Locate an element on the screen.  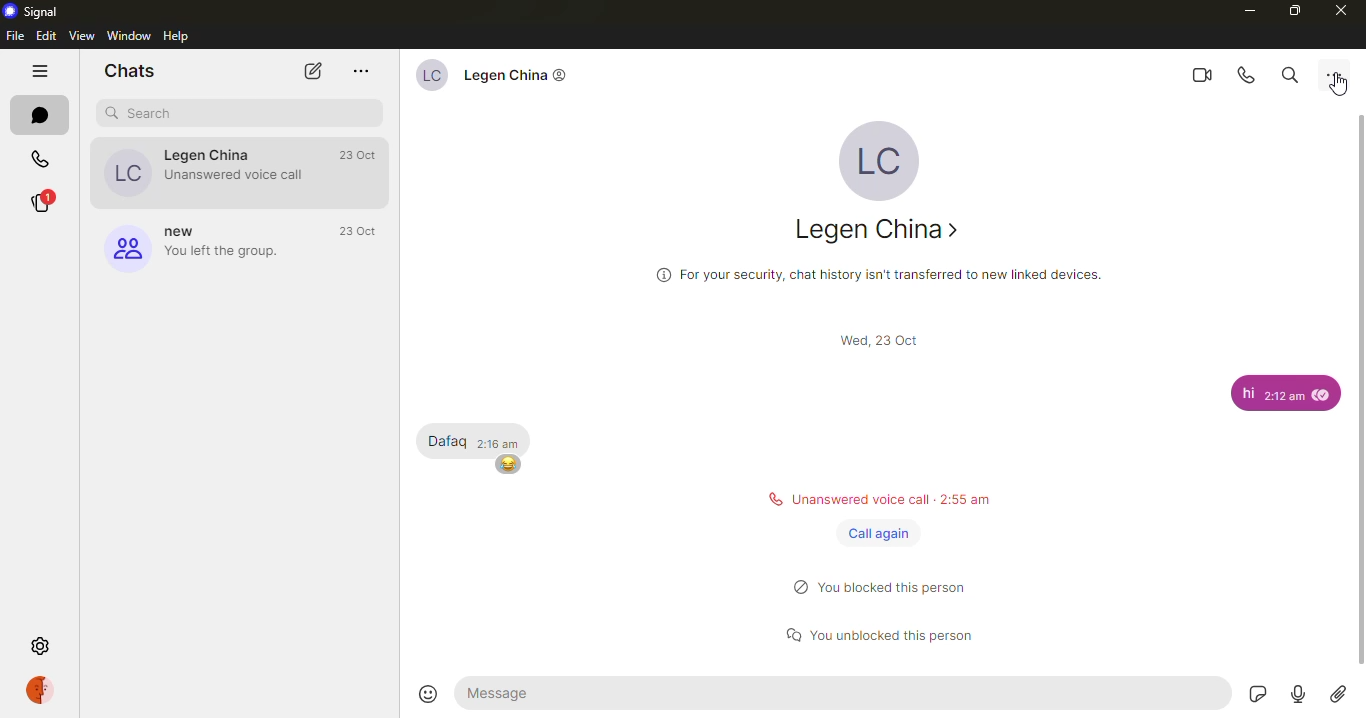
attach is located at coordinates (1339, 697).